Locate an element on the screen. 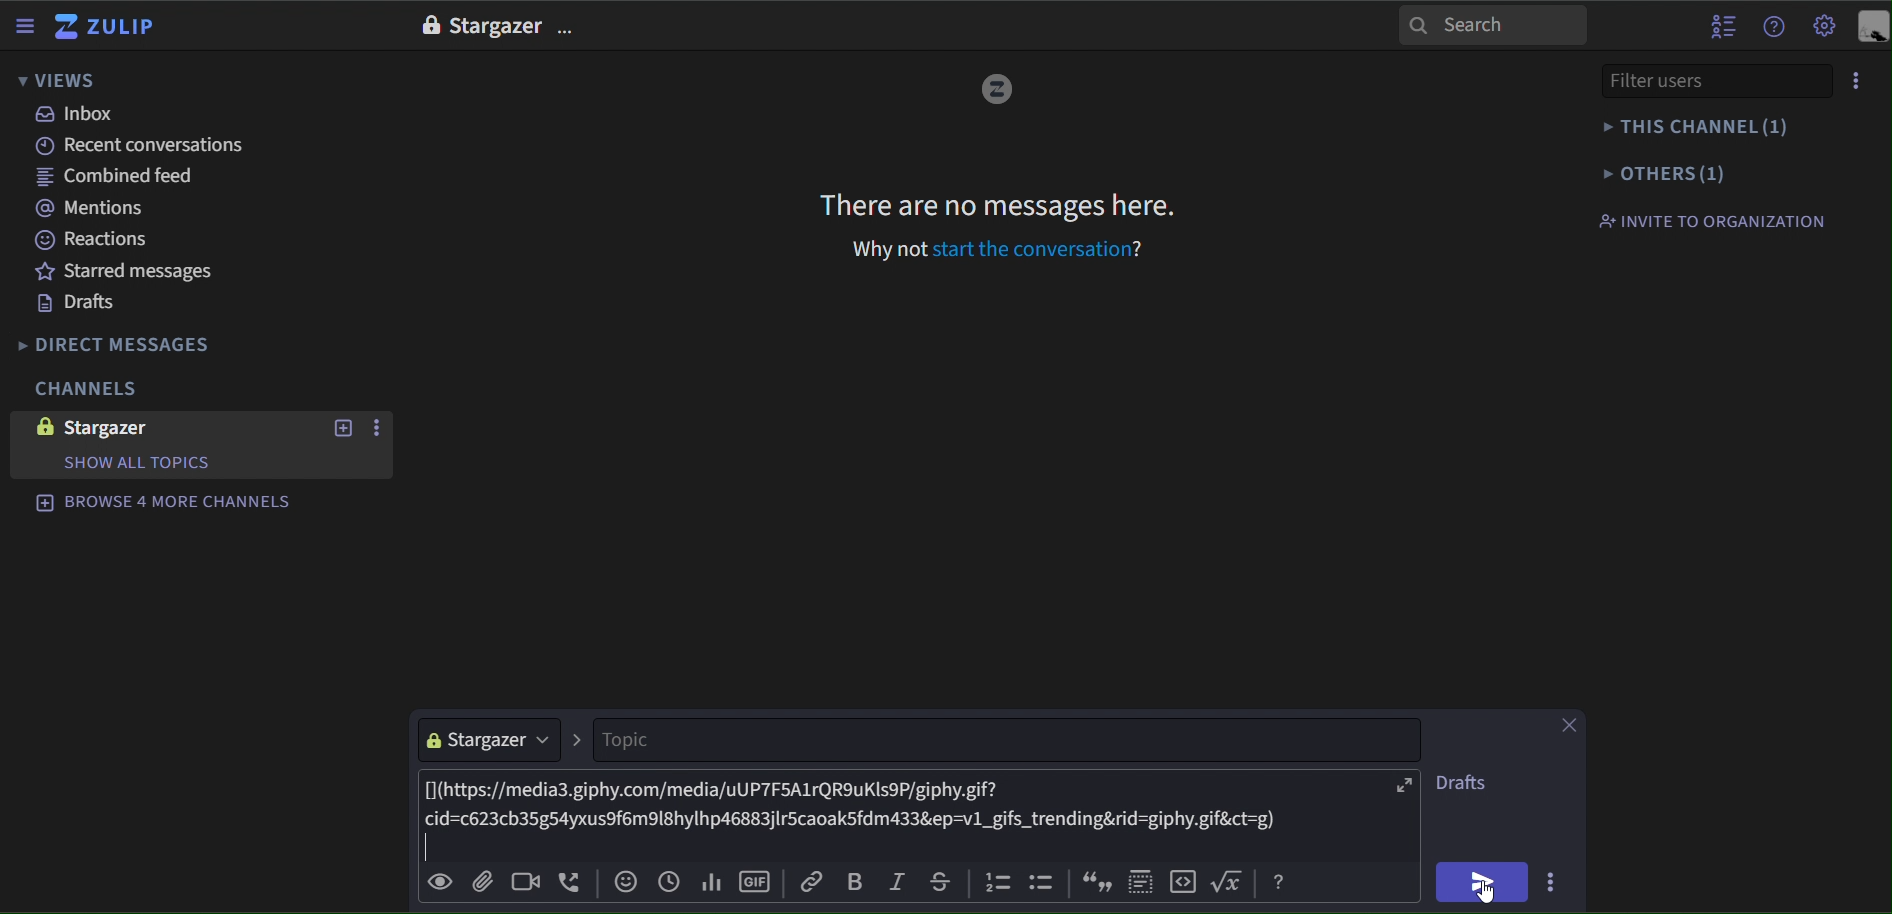  add global time is located at coordinates (669, 881).